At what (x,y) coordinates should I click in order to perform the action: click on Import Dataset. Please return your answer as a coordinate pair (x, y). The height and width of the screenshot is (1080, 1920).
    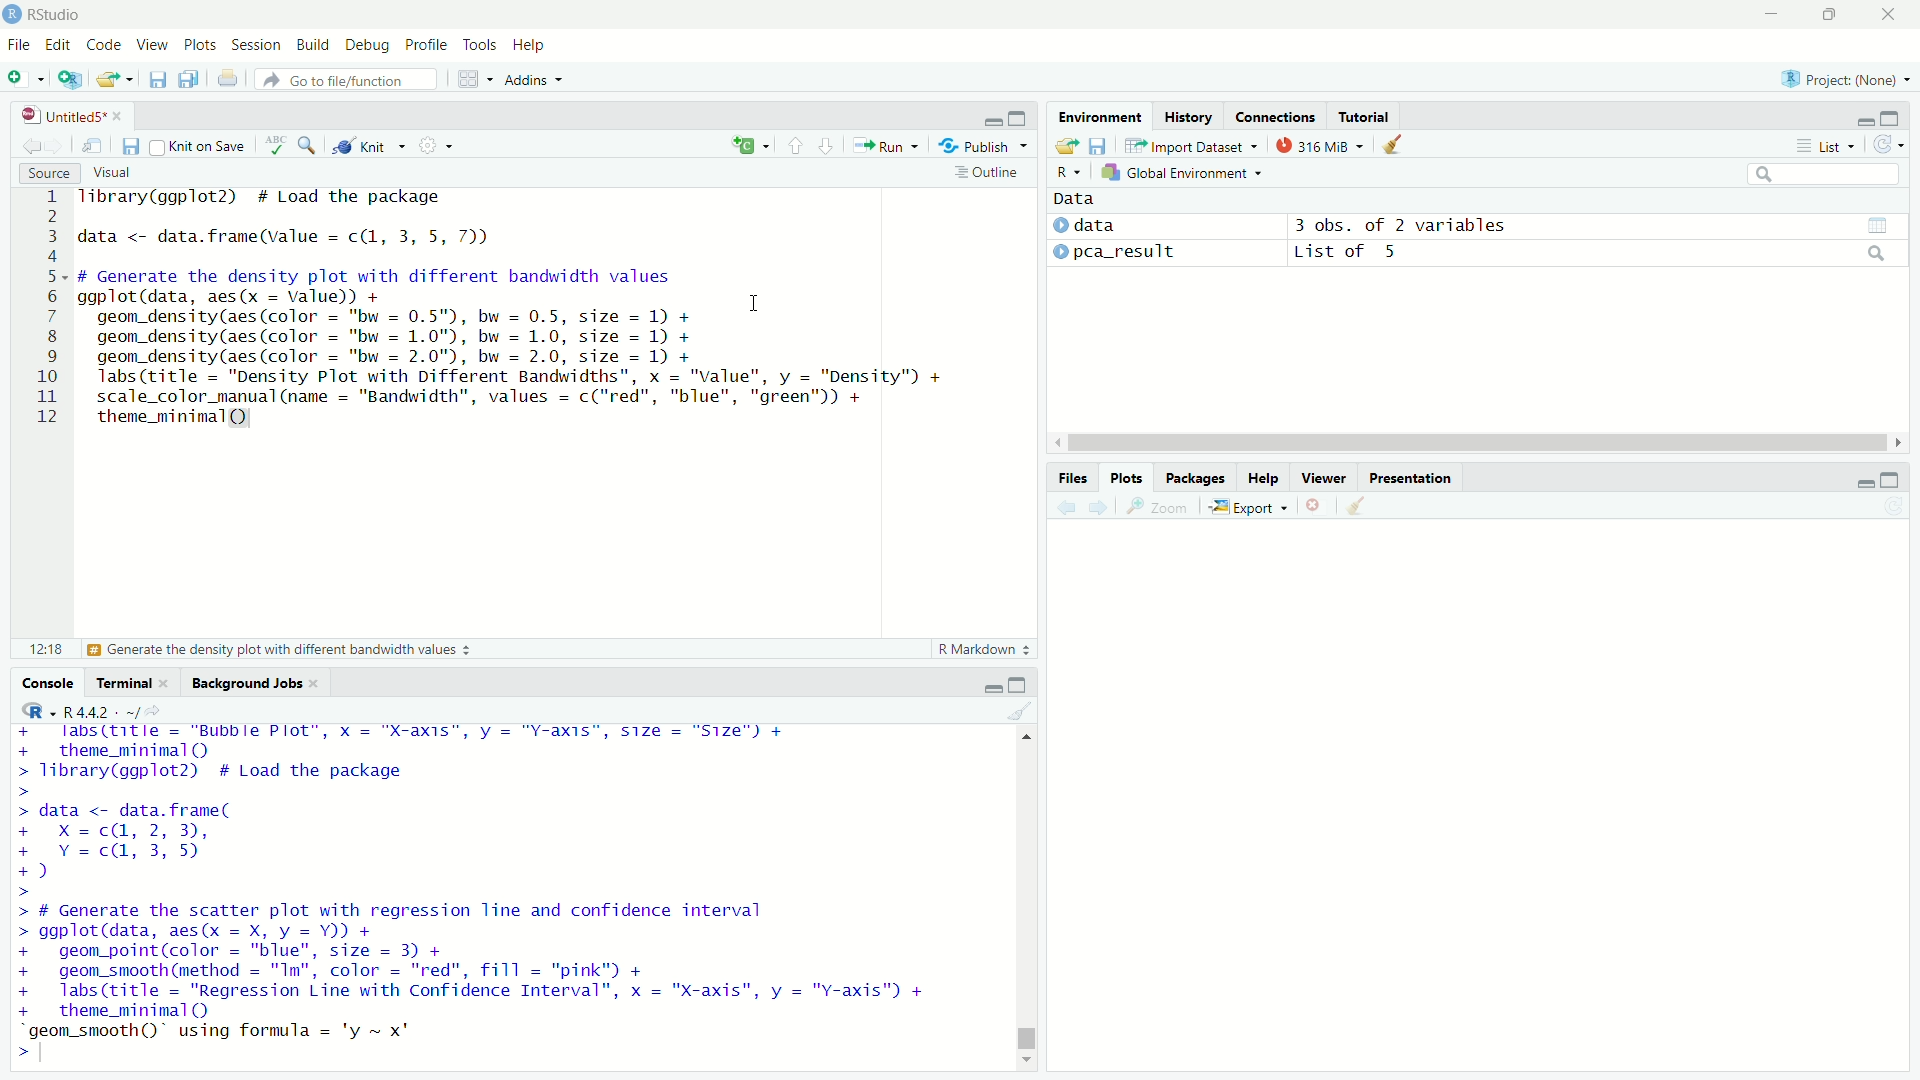
    Looking at the image, I should click on (1193, 145).